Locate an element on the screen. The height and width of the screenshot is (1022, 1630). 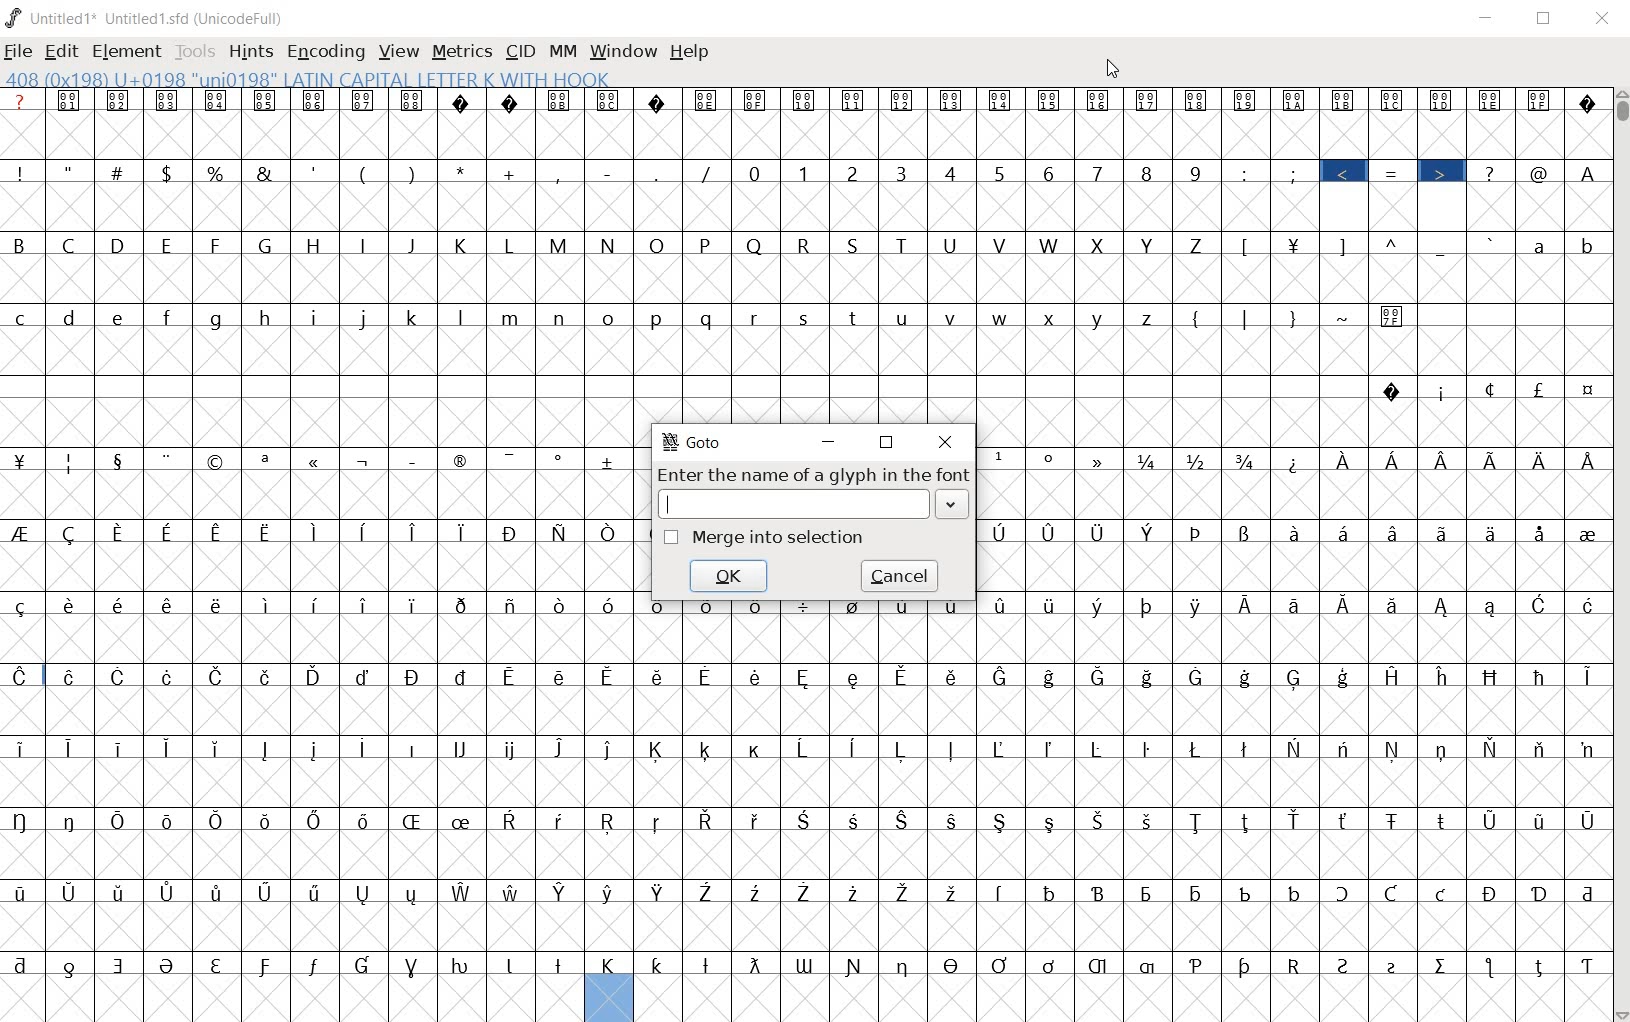
408 (0x198) U+0198 "UNI0198" latin capital letter k with hook is located at coordinates (310, 78).